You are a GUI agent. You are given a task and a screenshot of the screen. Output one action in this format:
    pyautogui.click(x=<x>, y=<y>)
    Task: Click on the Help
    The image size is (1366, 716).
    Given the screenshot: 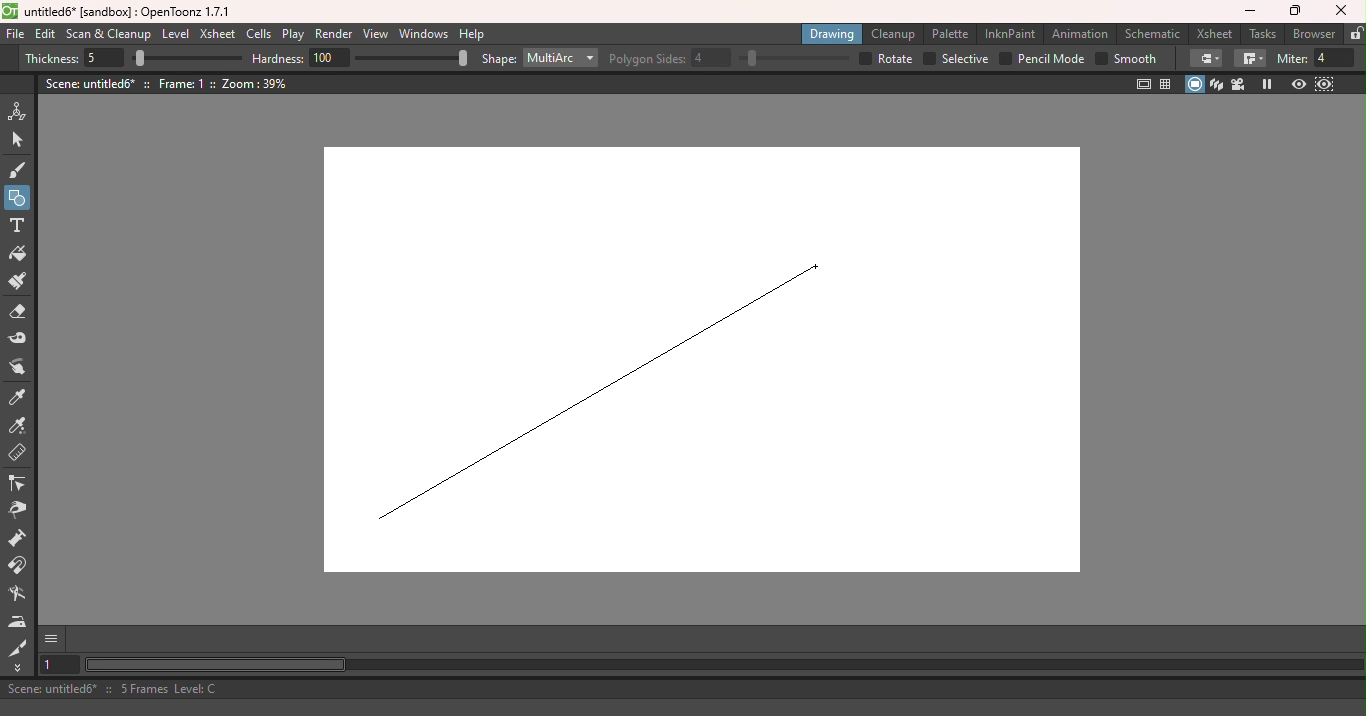 What is the action you would take?
    pyautogui.click(x=473, y=34)
    